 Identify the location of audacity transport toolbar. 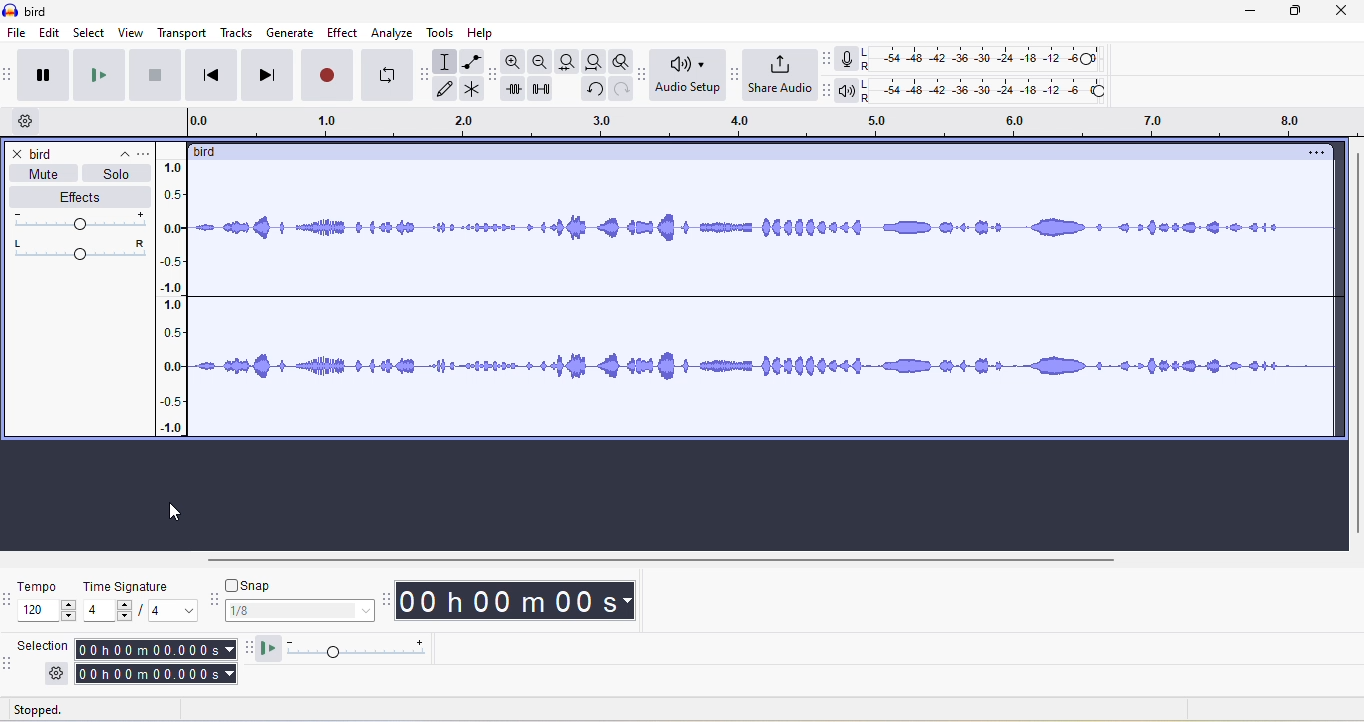
(9, 75).